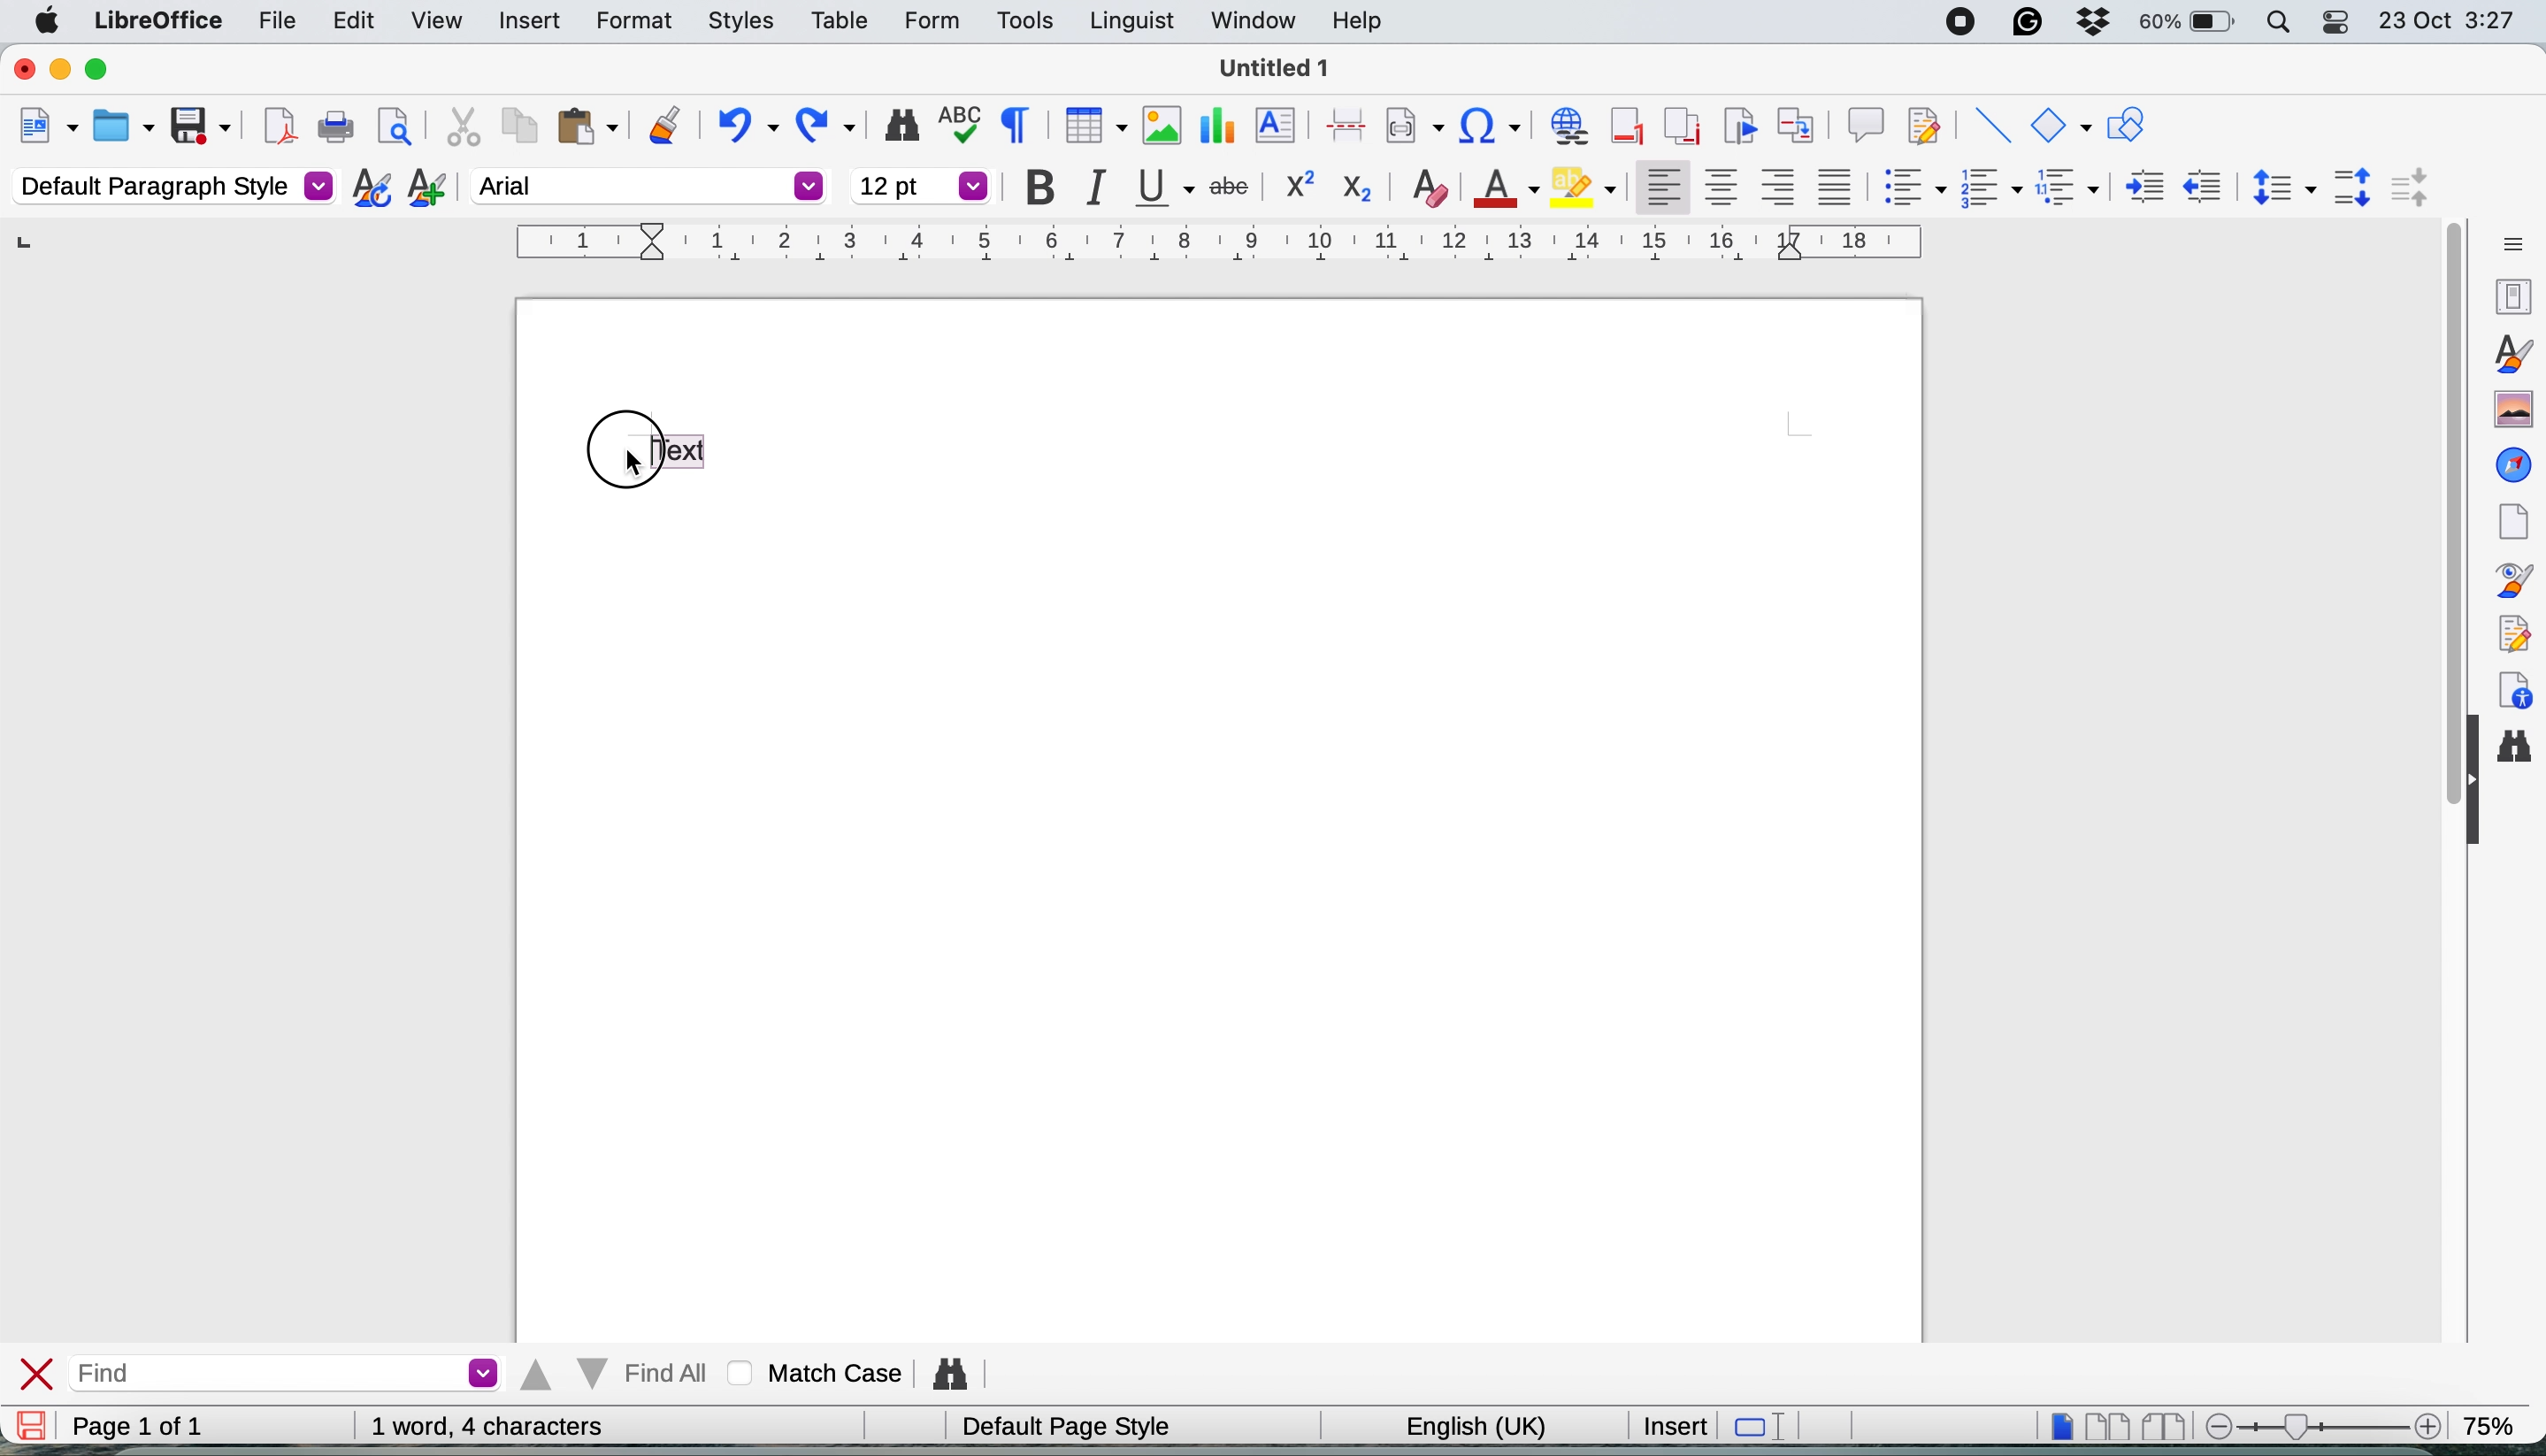 The width and height of the screenshot is (2546, 1456). What do you see at coordinates (2507, 245) in the screenshot?
I see `sidebar settings` at bounding box center [2507, 245].